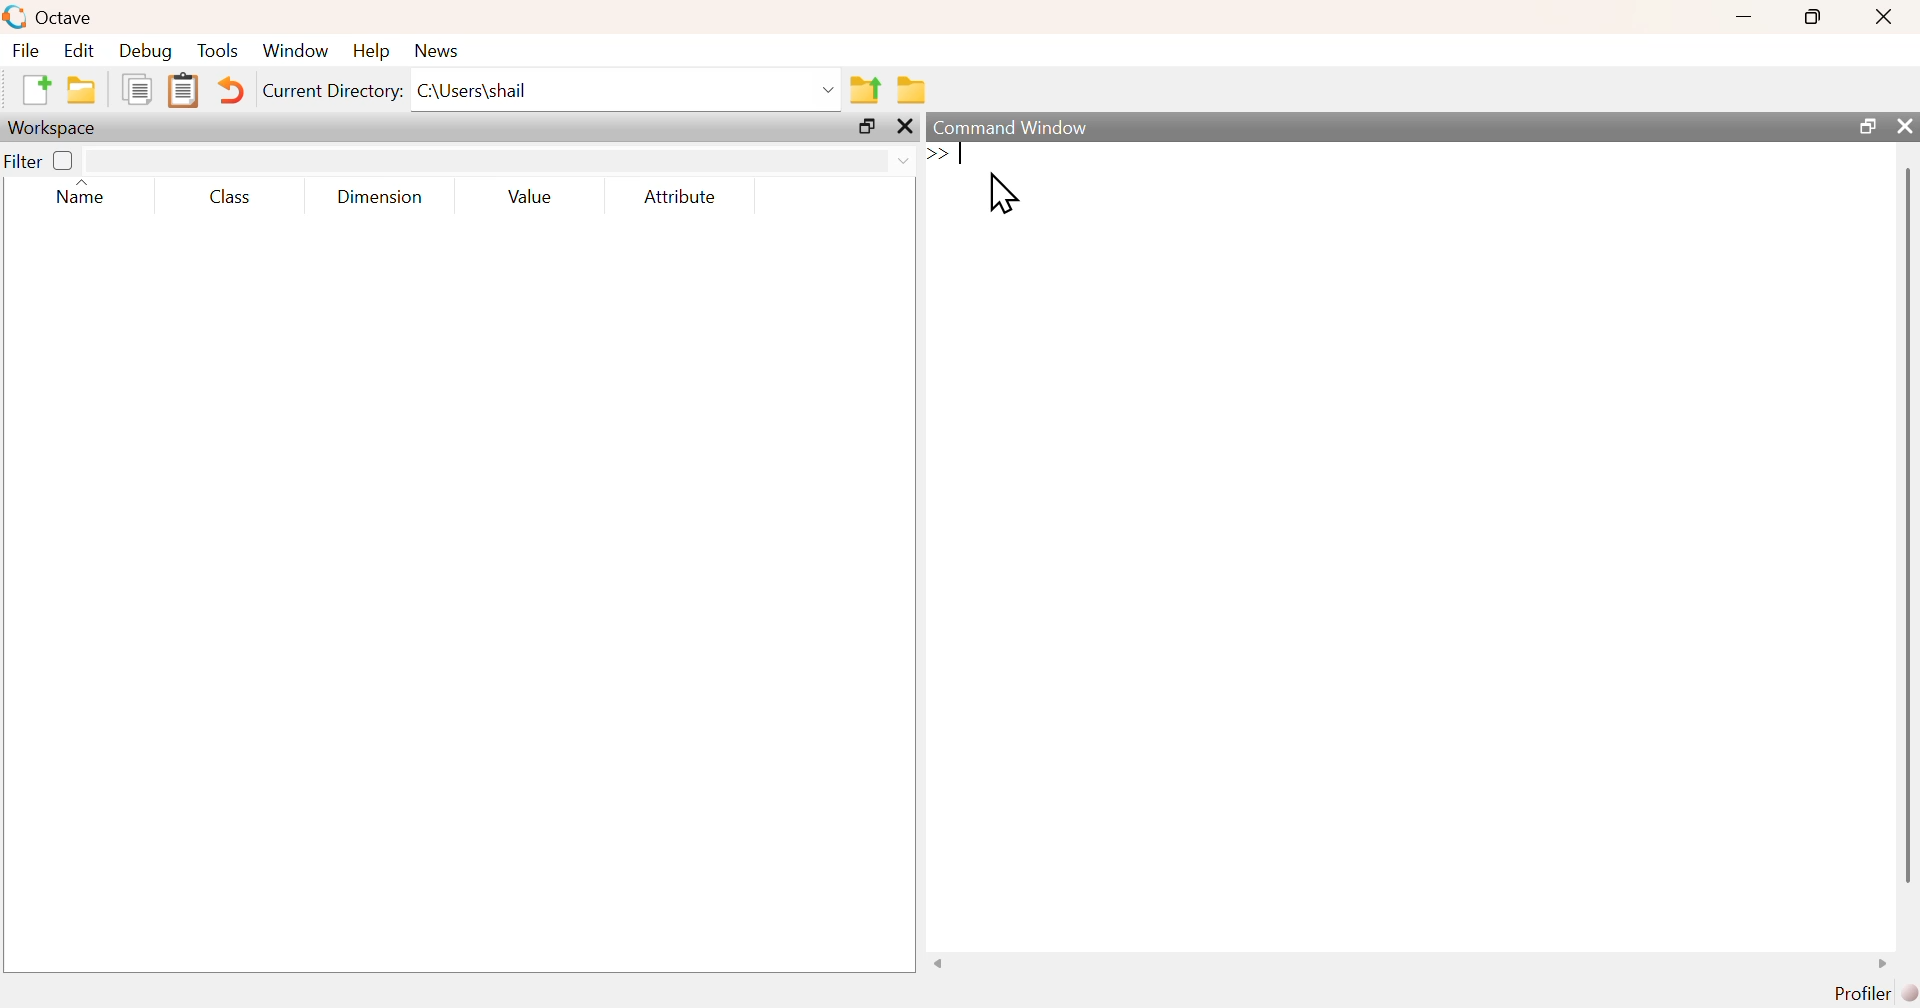 This screenshot has width=1920, height=1008. Describe the element at coordinates (66, 17) in the screenshot. I see `Octave` at that location.